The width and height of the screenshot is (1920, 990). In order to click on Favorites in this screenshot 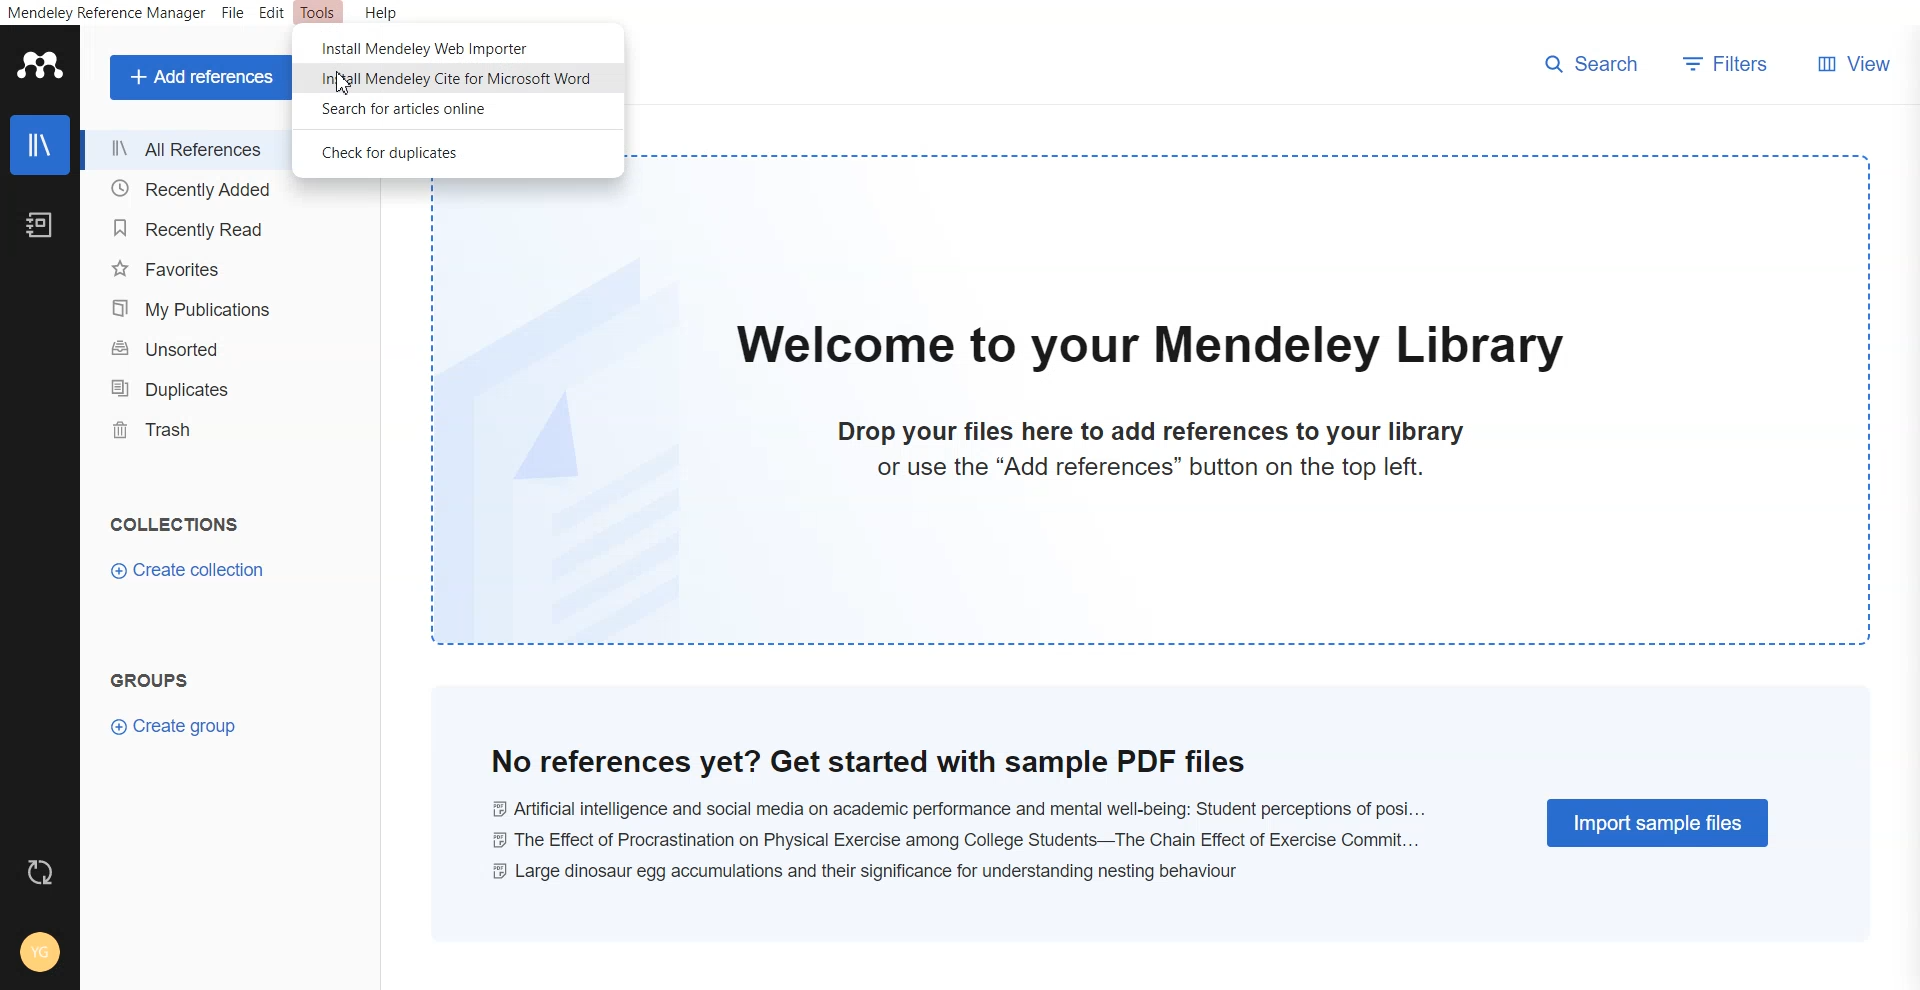, I will do `click(230, 268)`.